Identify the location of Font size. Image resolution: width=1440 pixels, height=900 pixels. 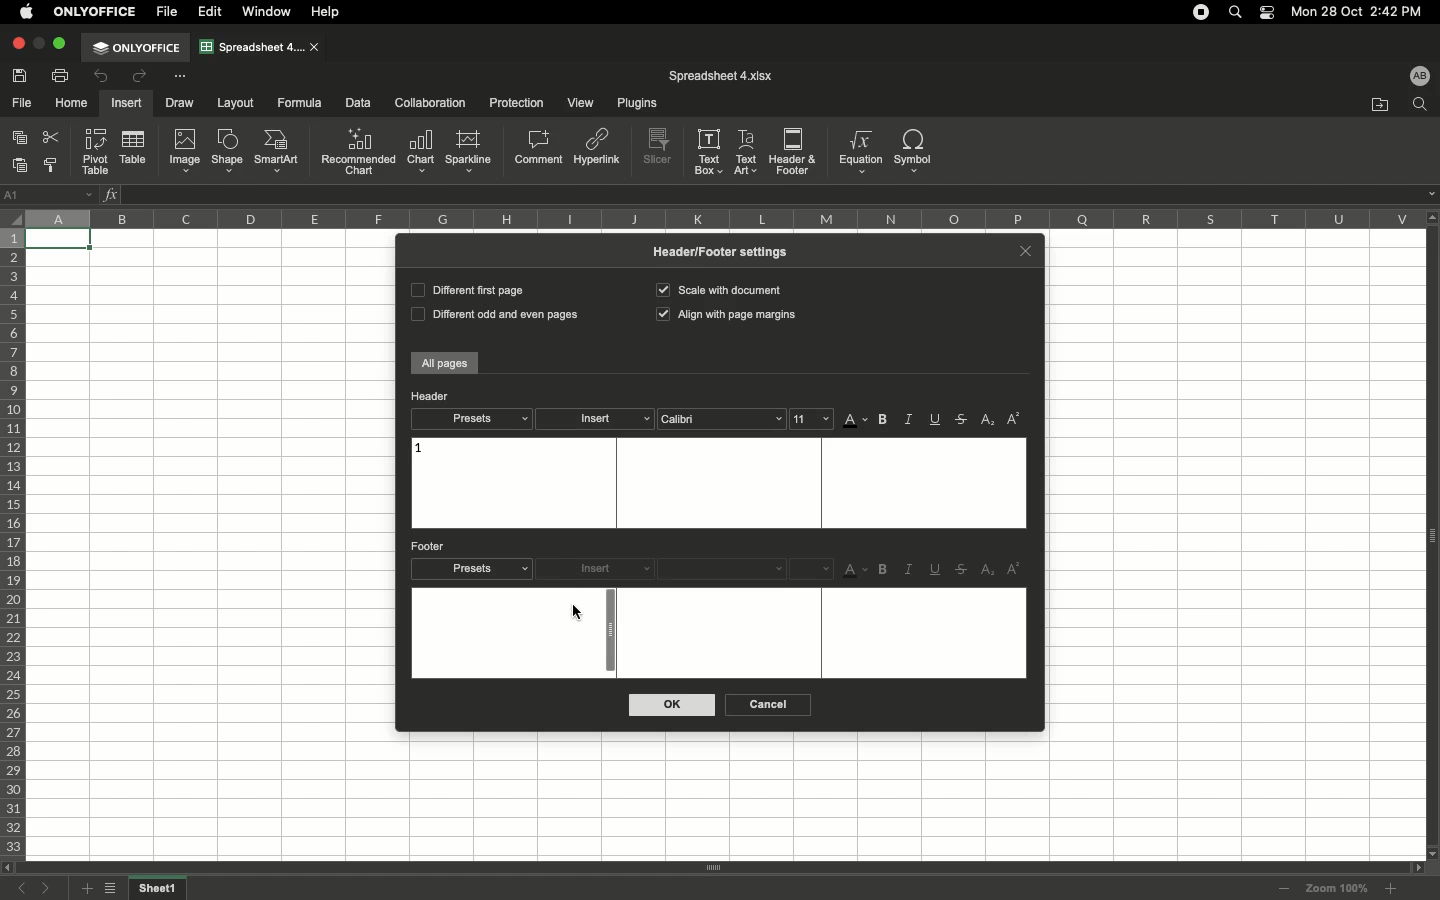
(812, 418).